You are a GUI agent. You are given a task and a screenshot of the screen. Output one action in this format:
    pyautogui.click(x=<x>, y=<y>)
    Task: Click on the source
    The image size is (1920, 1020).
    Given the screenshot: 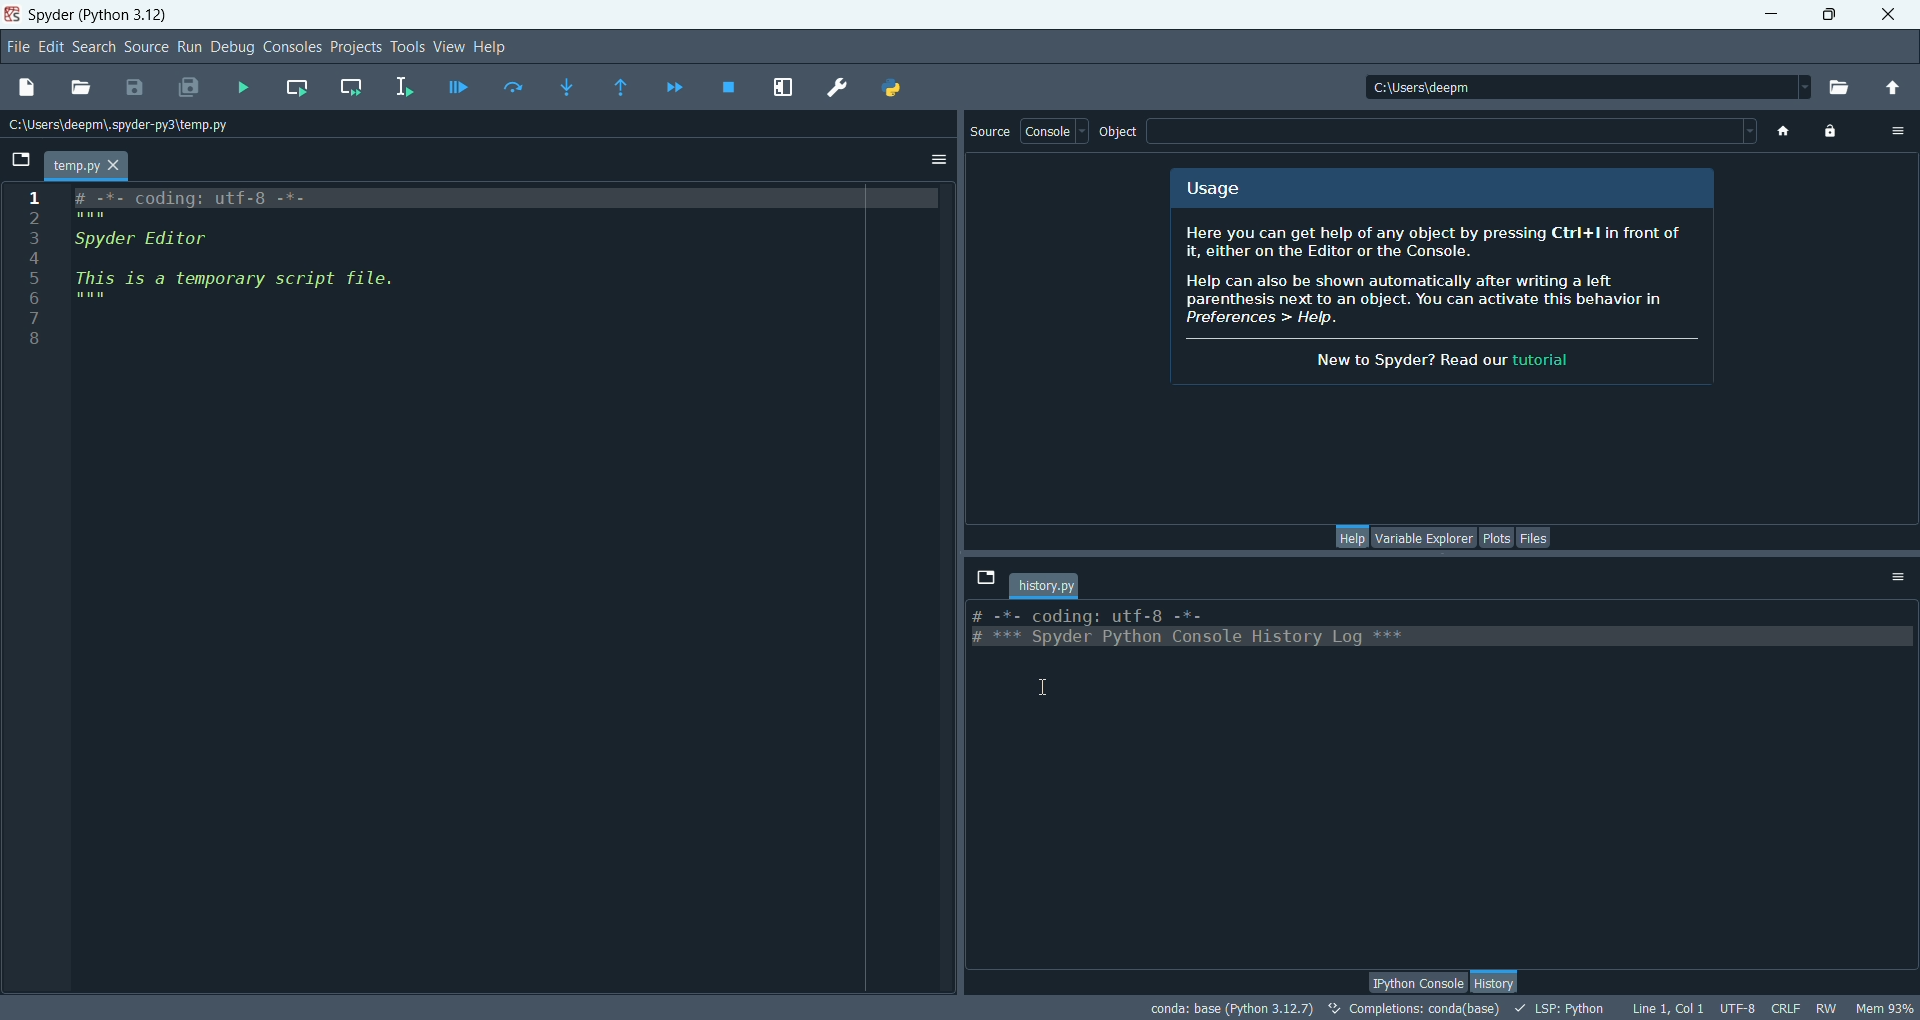 What is the action you would take?
    pyautogui.click(x=147, y=48)
    